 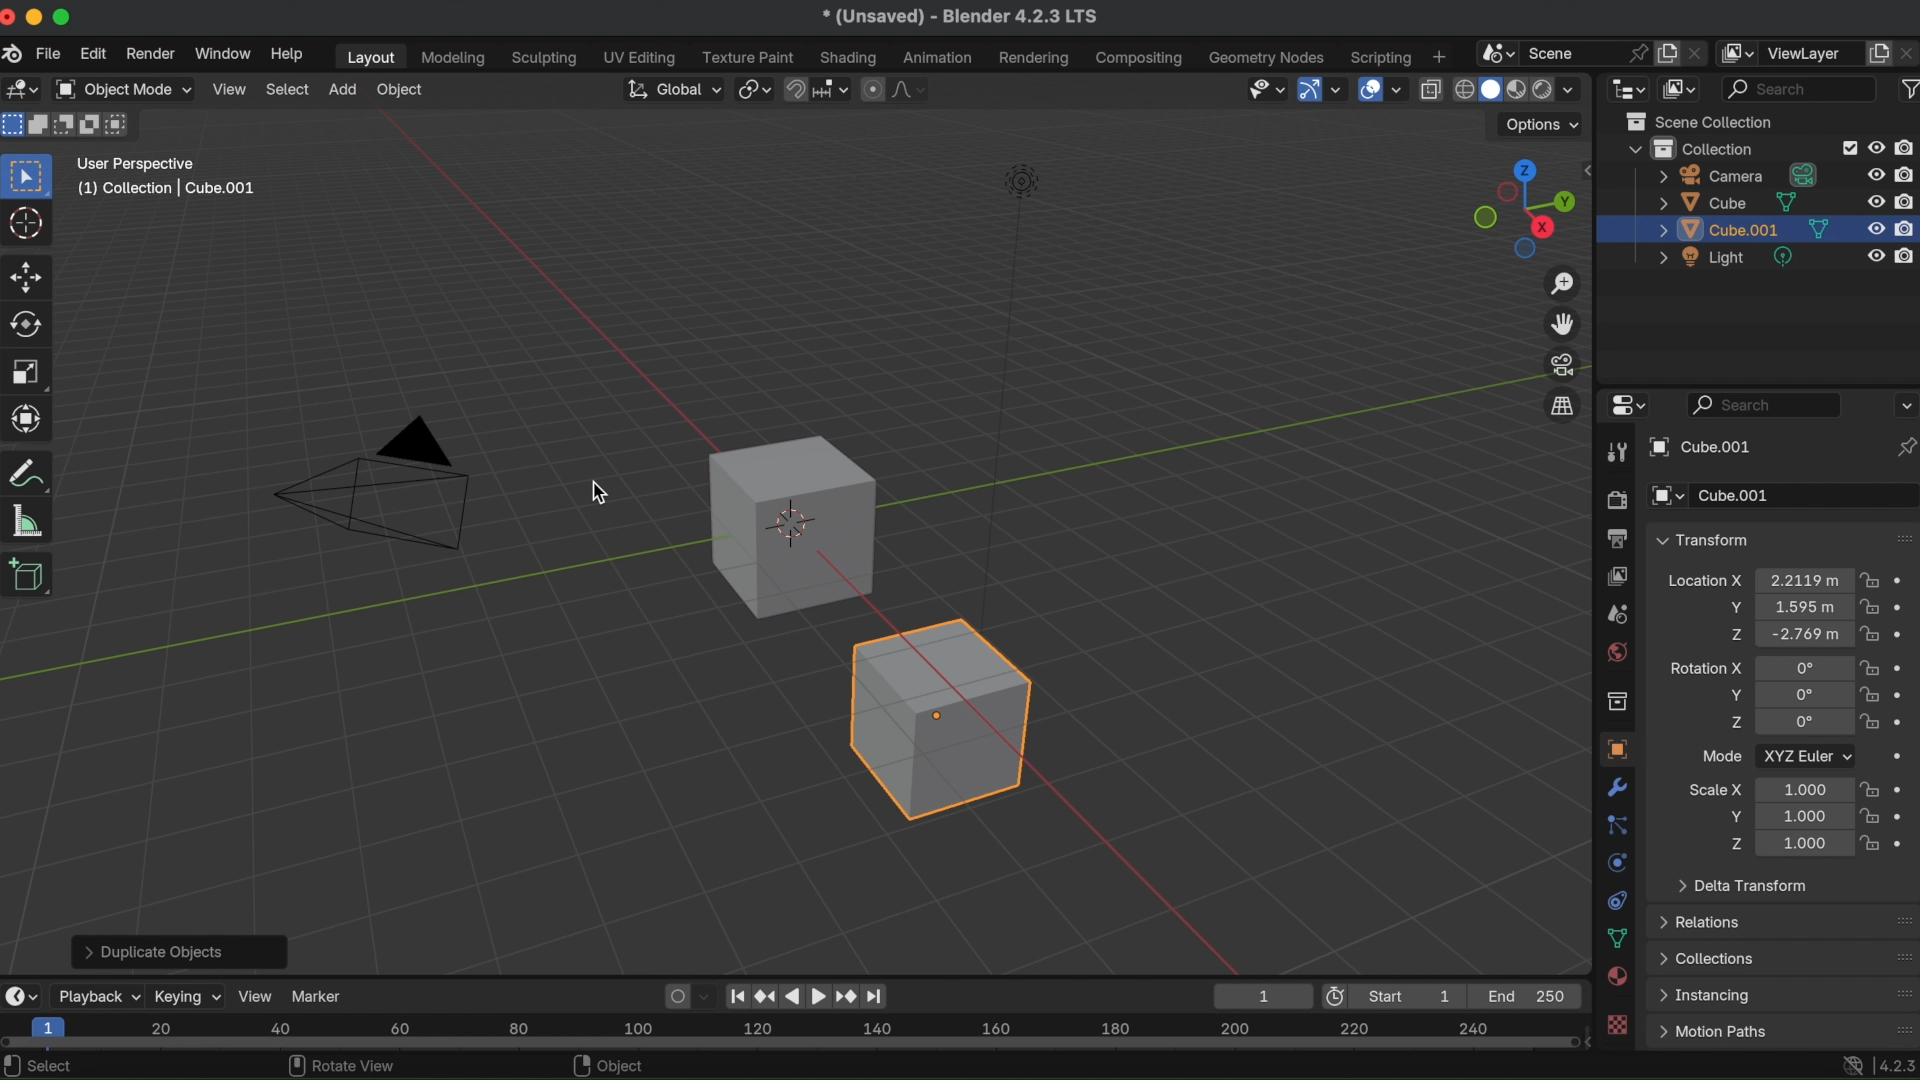 I want to click on animation, so click(x=940, y=58).